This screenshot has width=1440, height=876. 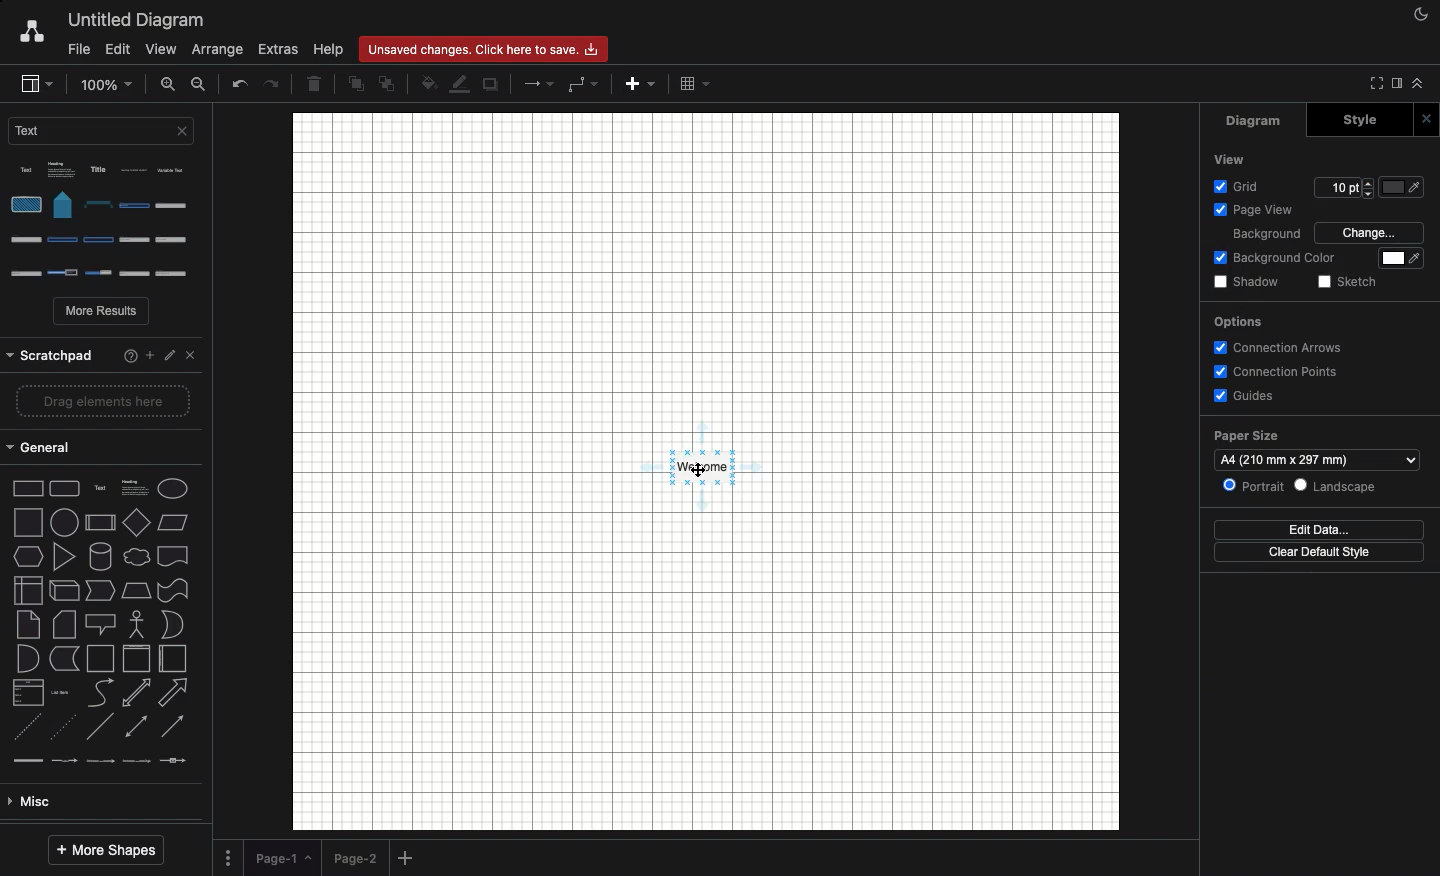 What do you see at coordinates (638, 87) in the screenshot?
I see `Add` at bounding box center [638, 87].